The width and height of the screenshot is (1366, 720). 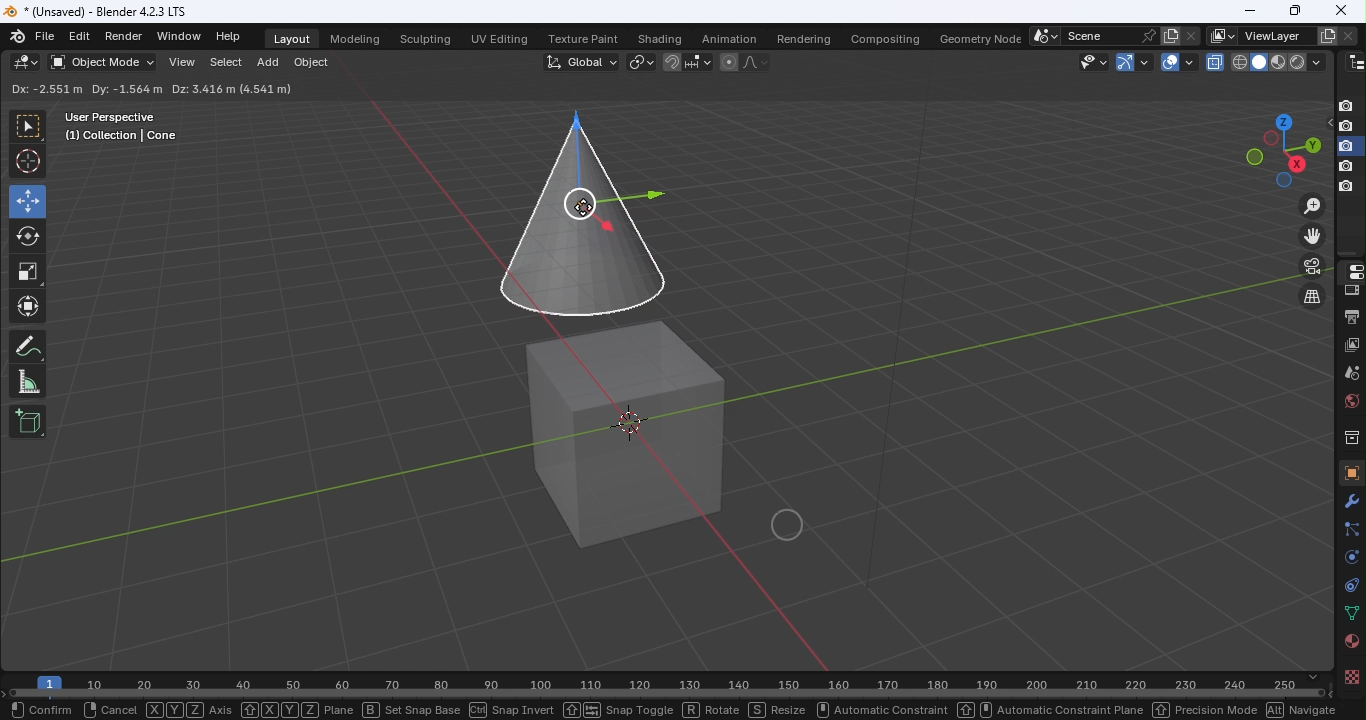 I want to click on Object, so click(x=310, y=65).